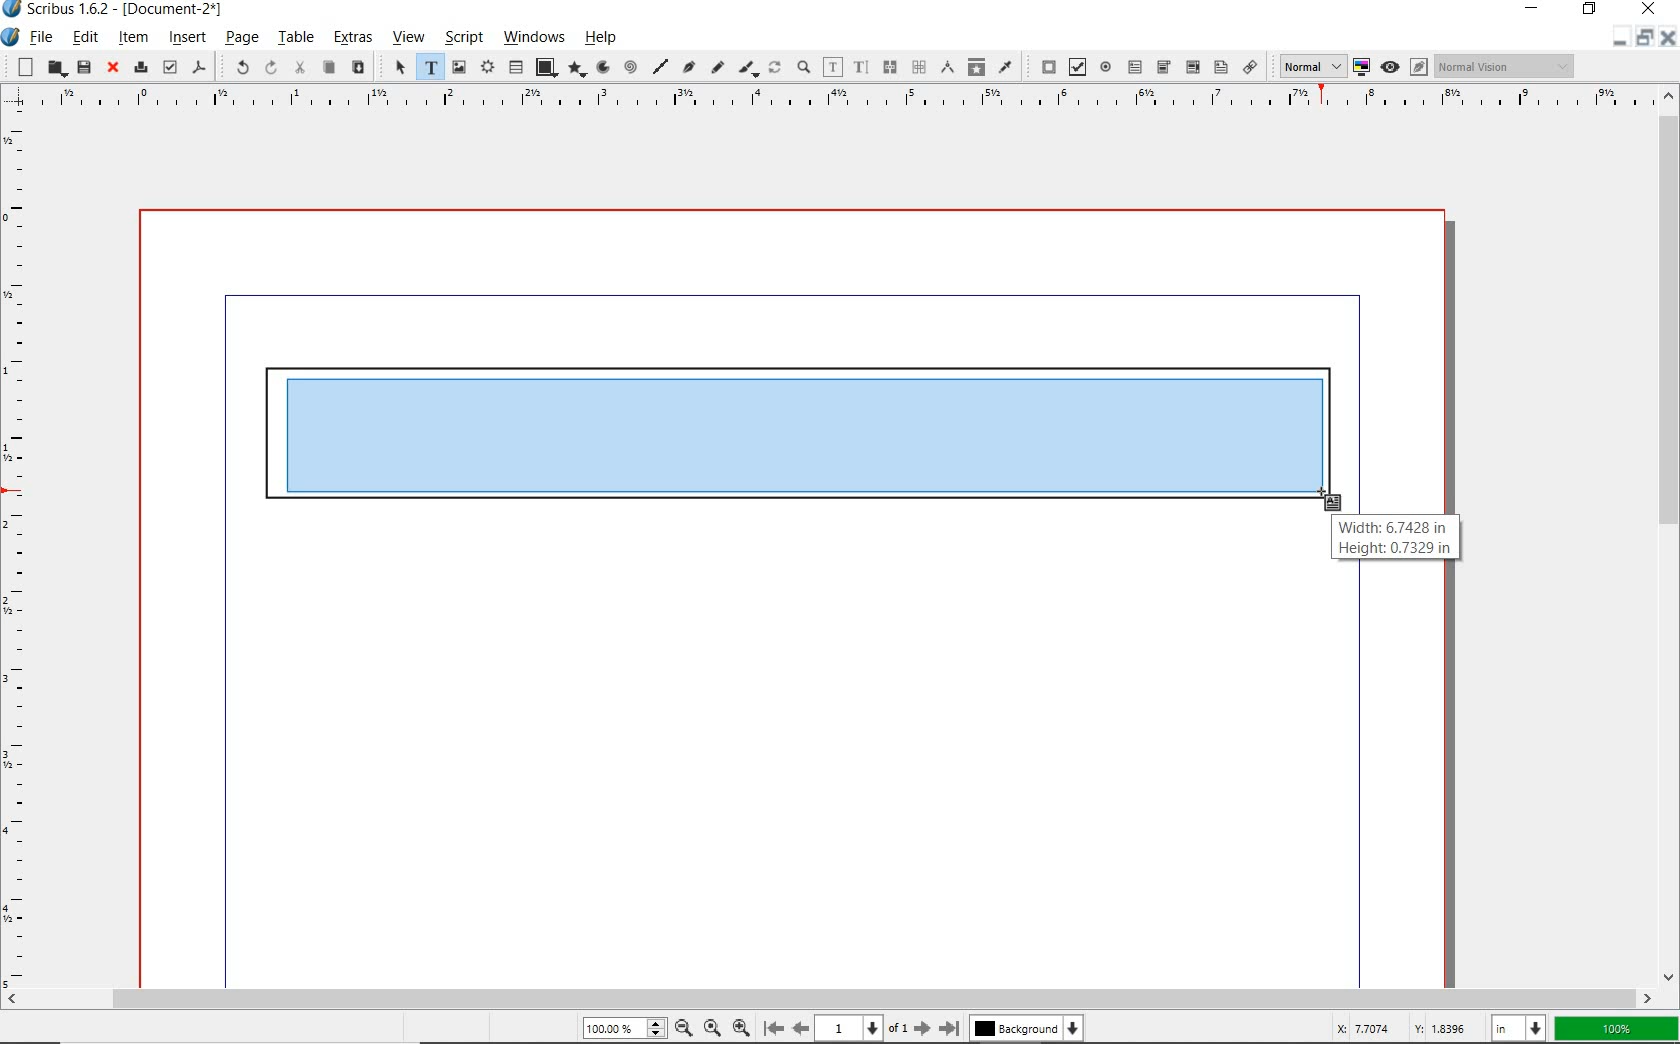 This screenshot has width=1680, height=1044. What do you see at coordinates (1402, 67) in the screenshot?
I see `preview mode` at bounding box center [1402, 67].